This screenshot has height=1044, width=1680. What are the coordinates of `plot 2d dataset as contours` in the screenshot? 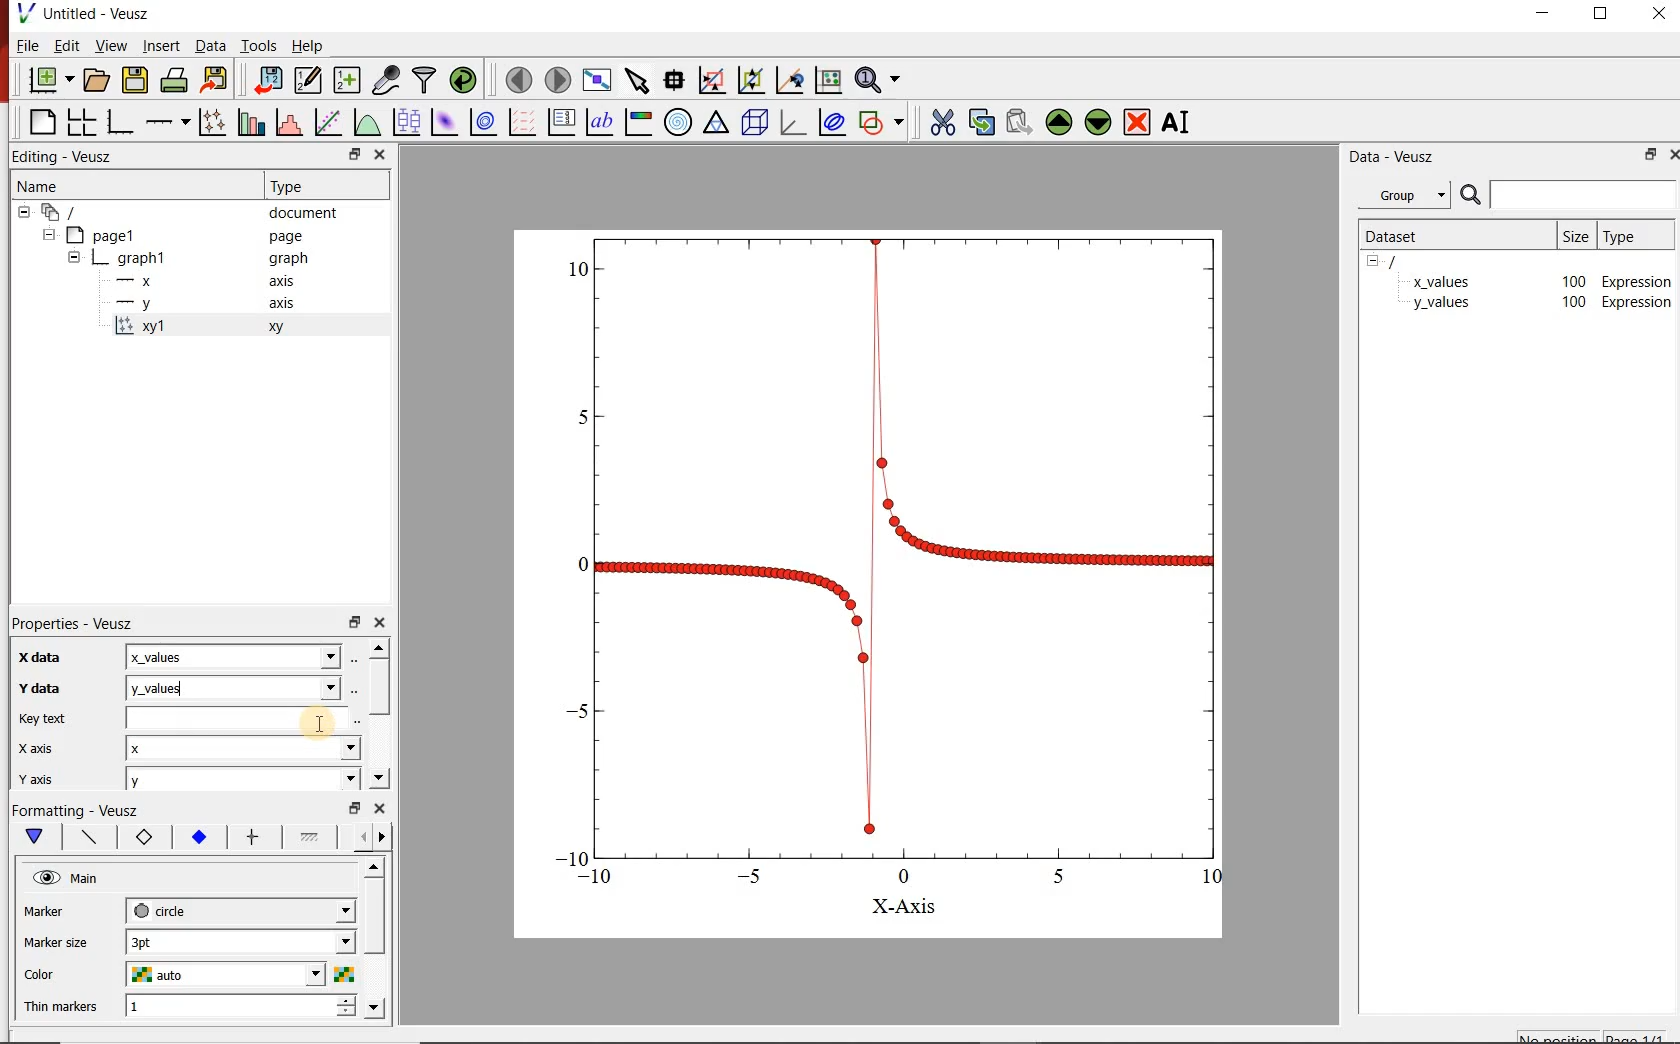 It's located at (485, 122).